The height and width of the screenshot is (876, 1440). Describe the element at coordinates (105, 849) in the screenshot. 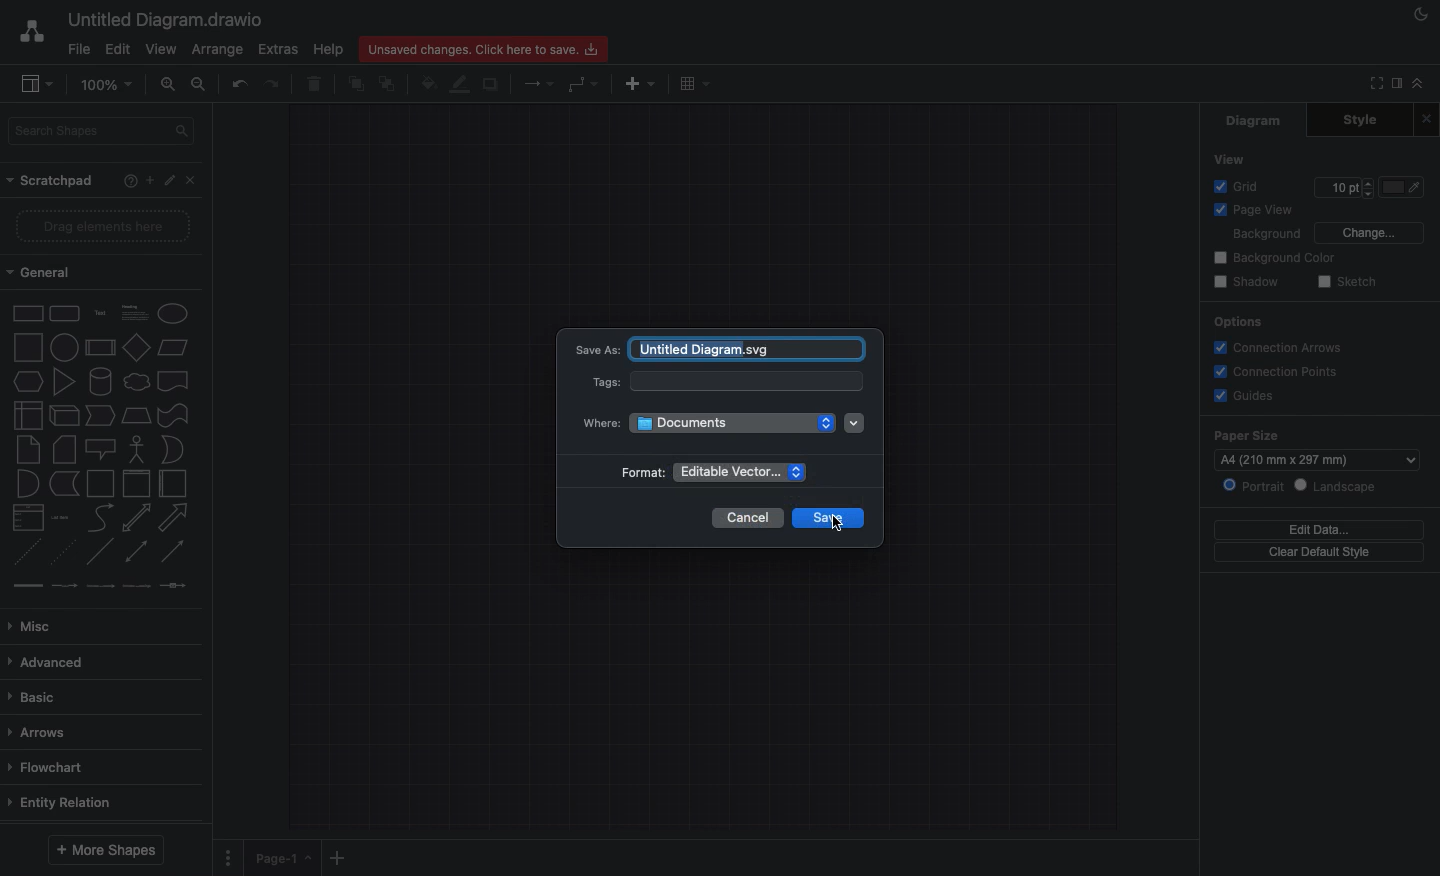

I see `More shapes` at that location.